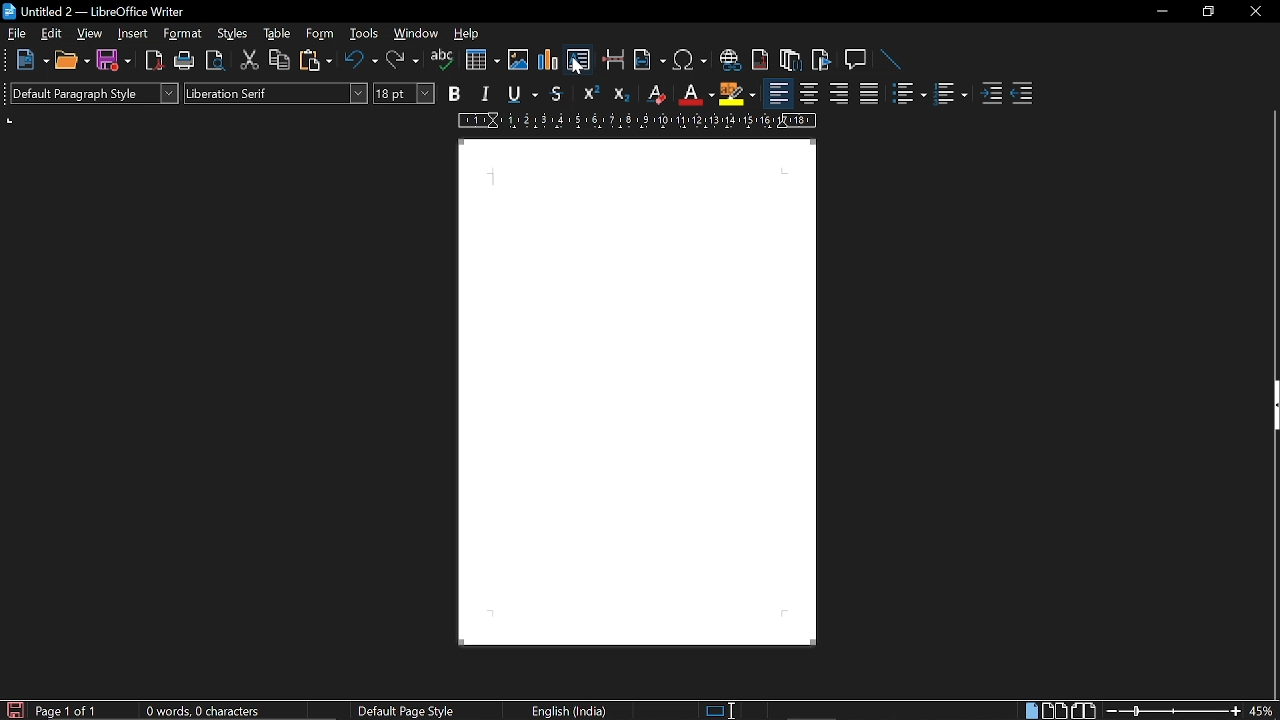 This screenshot has height=720, width=1280. Describe the element at coordinates (482, 95) in the screenshot. I see `italic` at that location.